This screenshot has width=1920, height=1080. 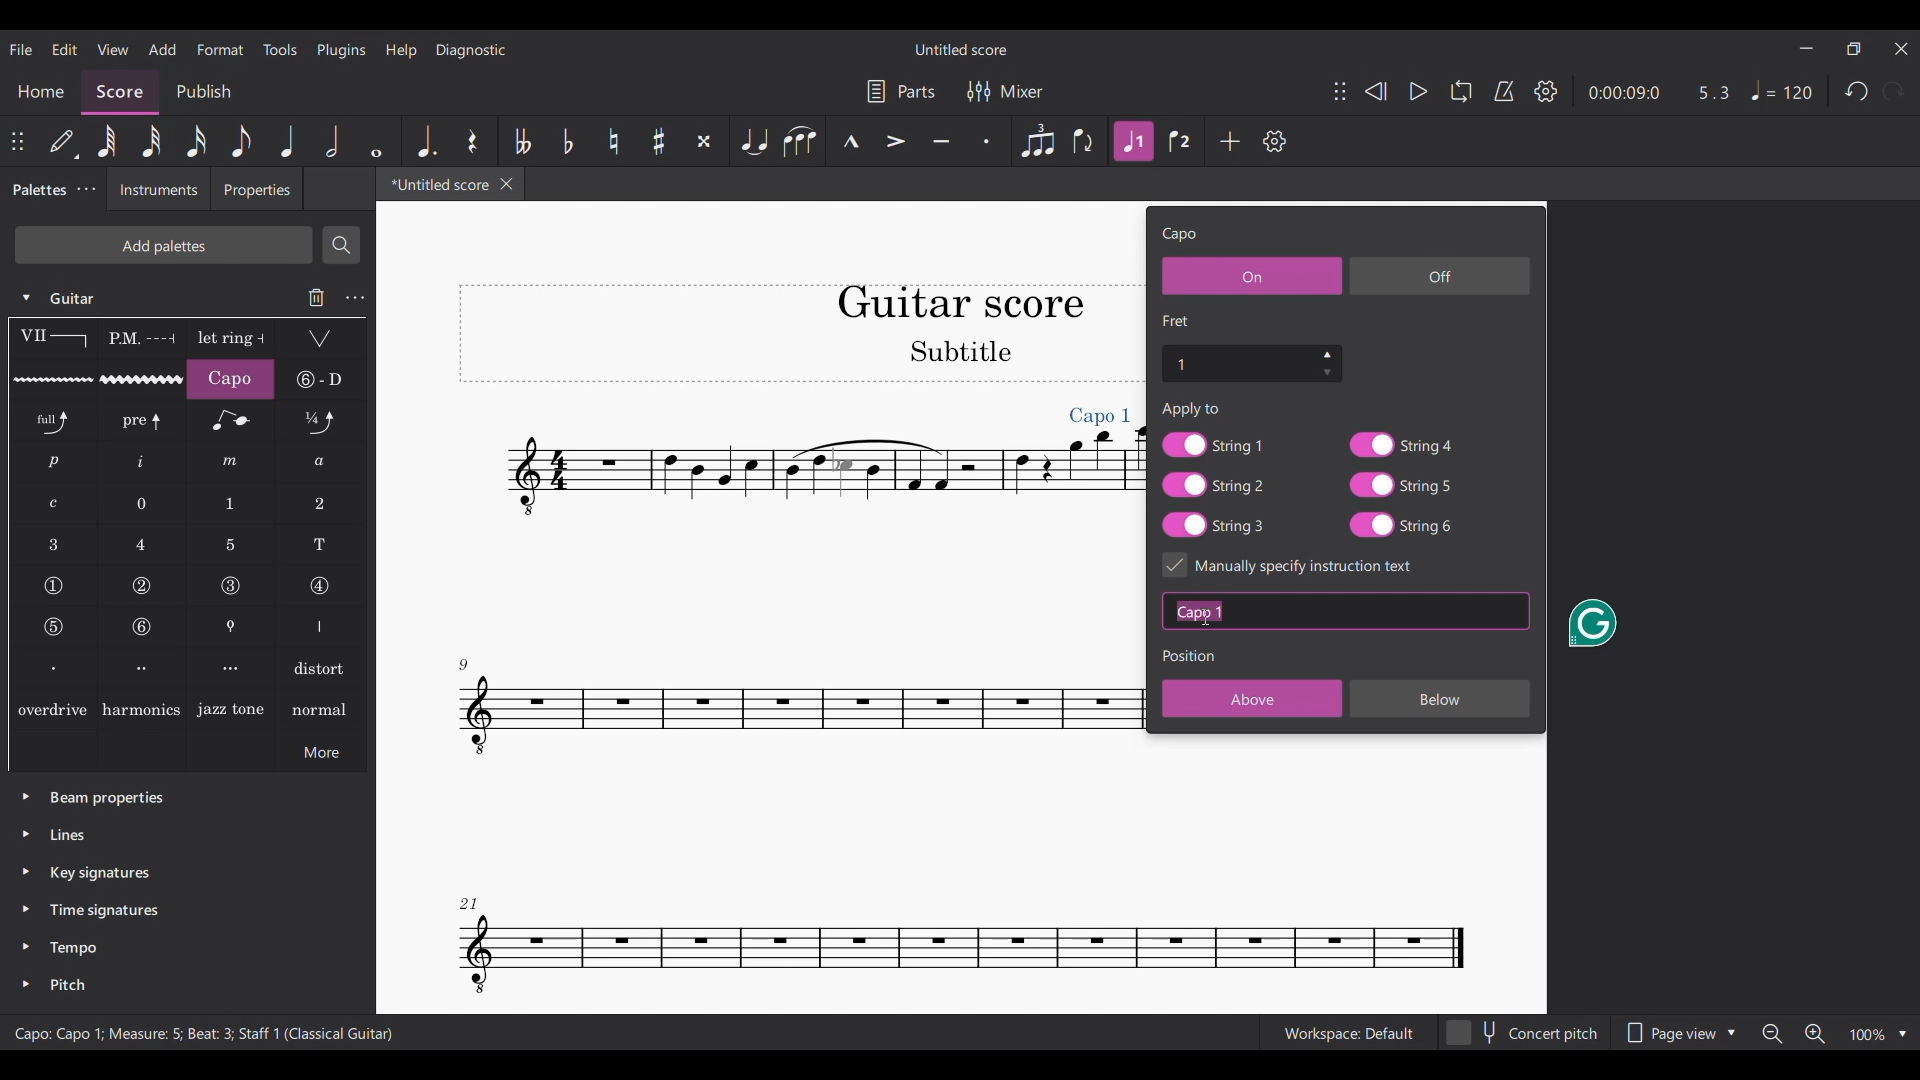 I want to click on Show in smaller tab, so click(x=1854, y=49).